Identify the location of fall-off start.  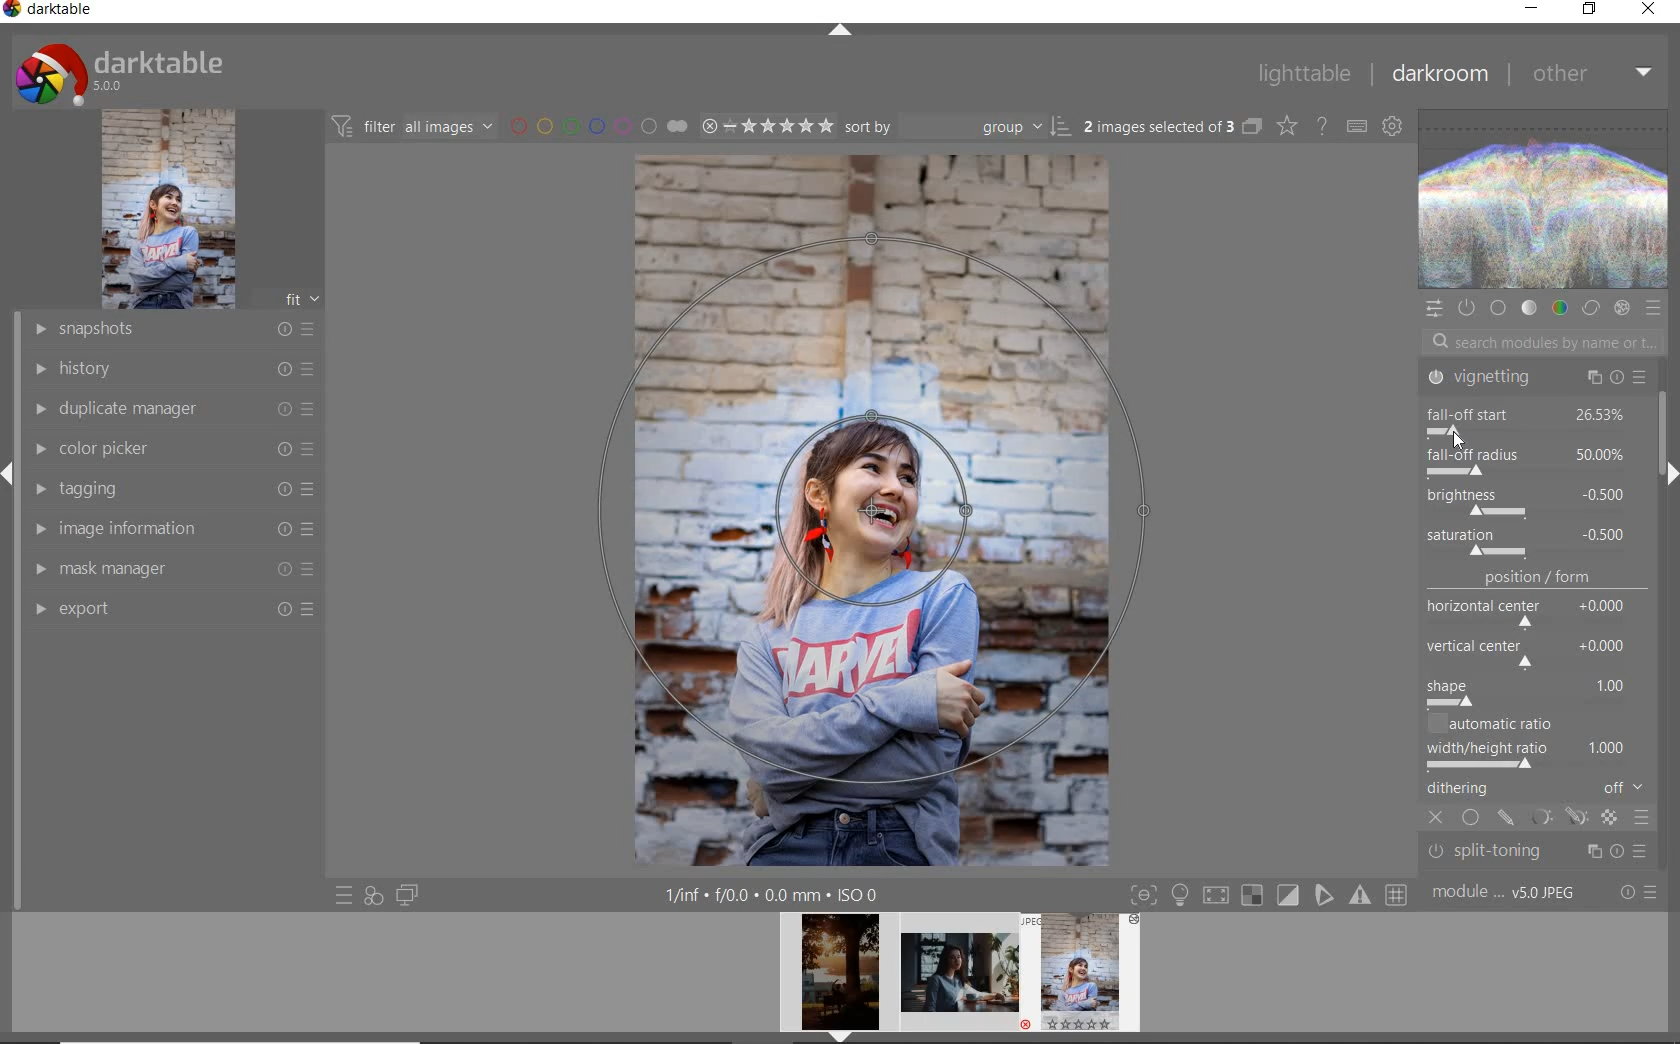
(1533, 419).